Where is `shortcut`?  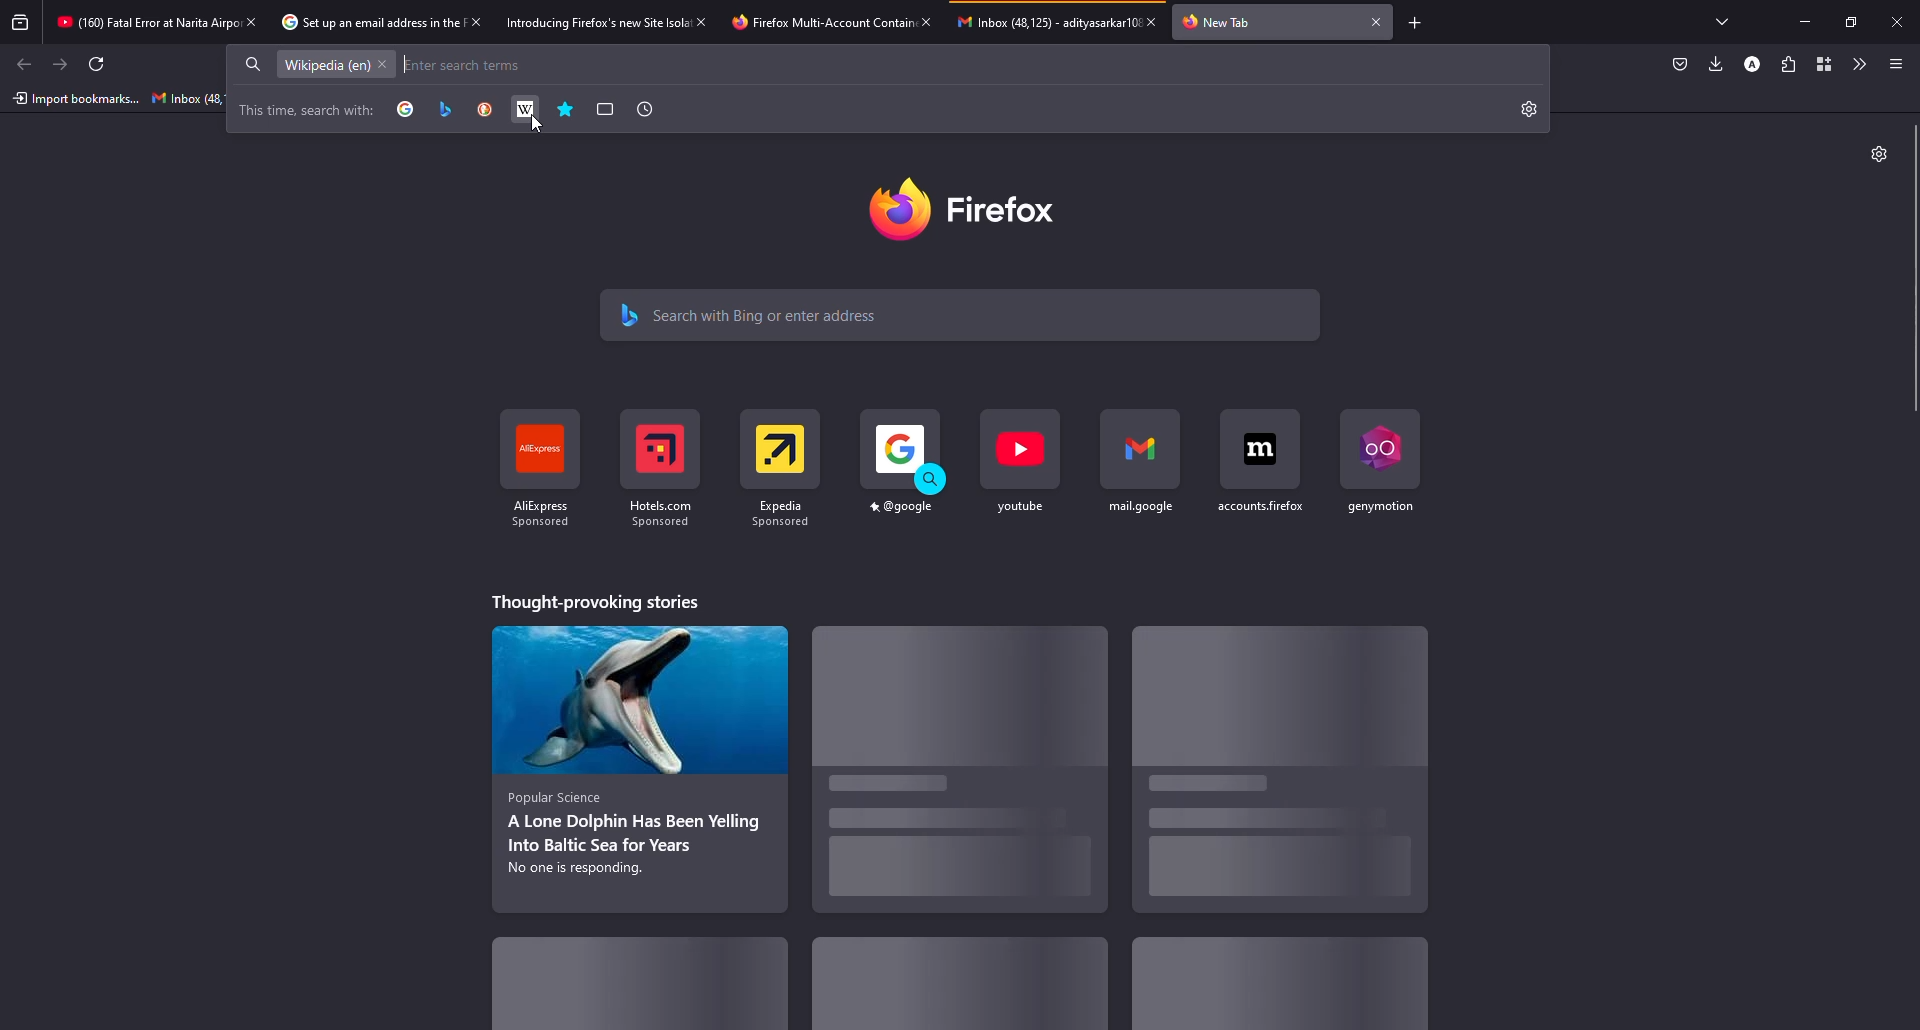 shortcut is located at coordinates (1256, 480).